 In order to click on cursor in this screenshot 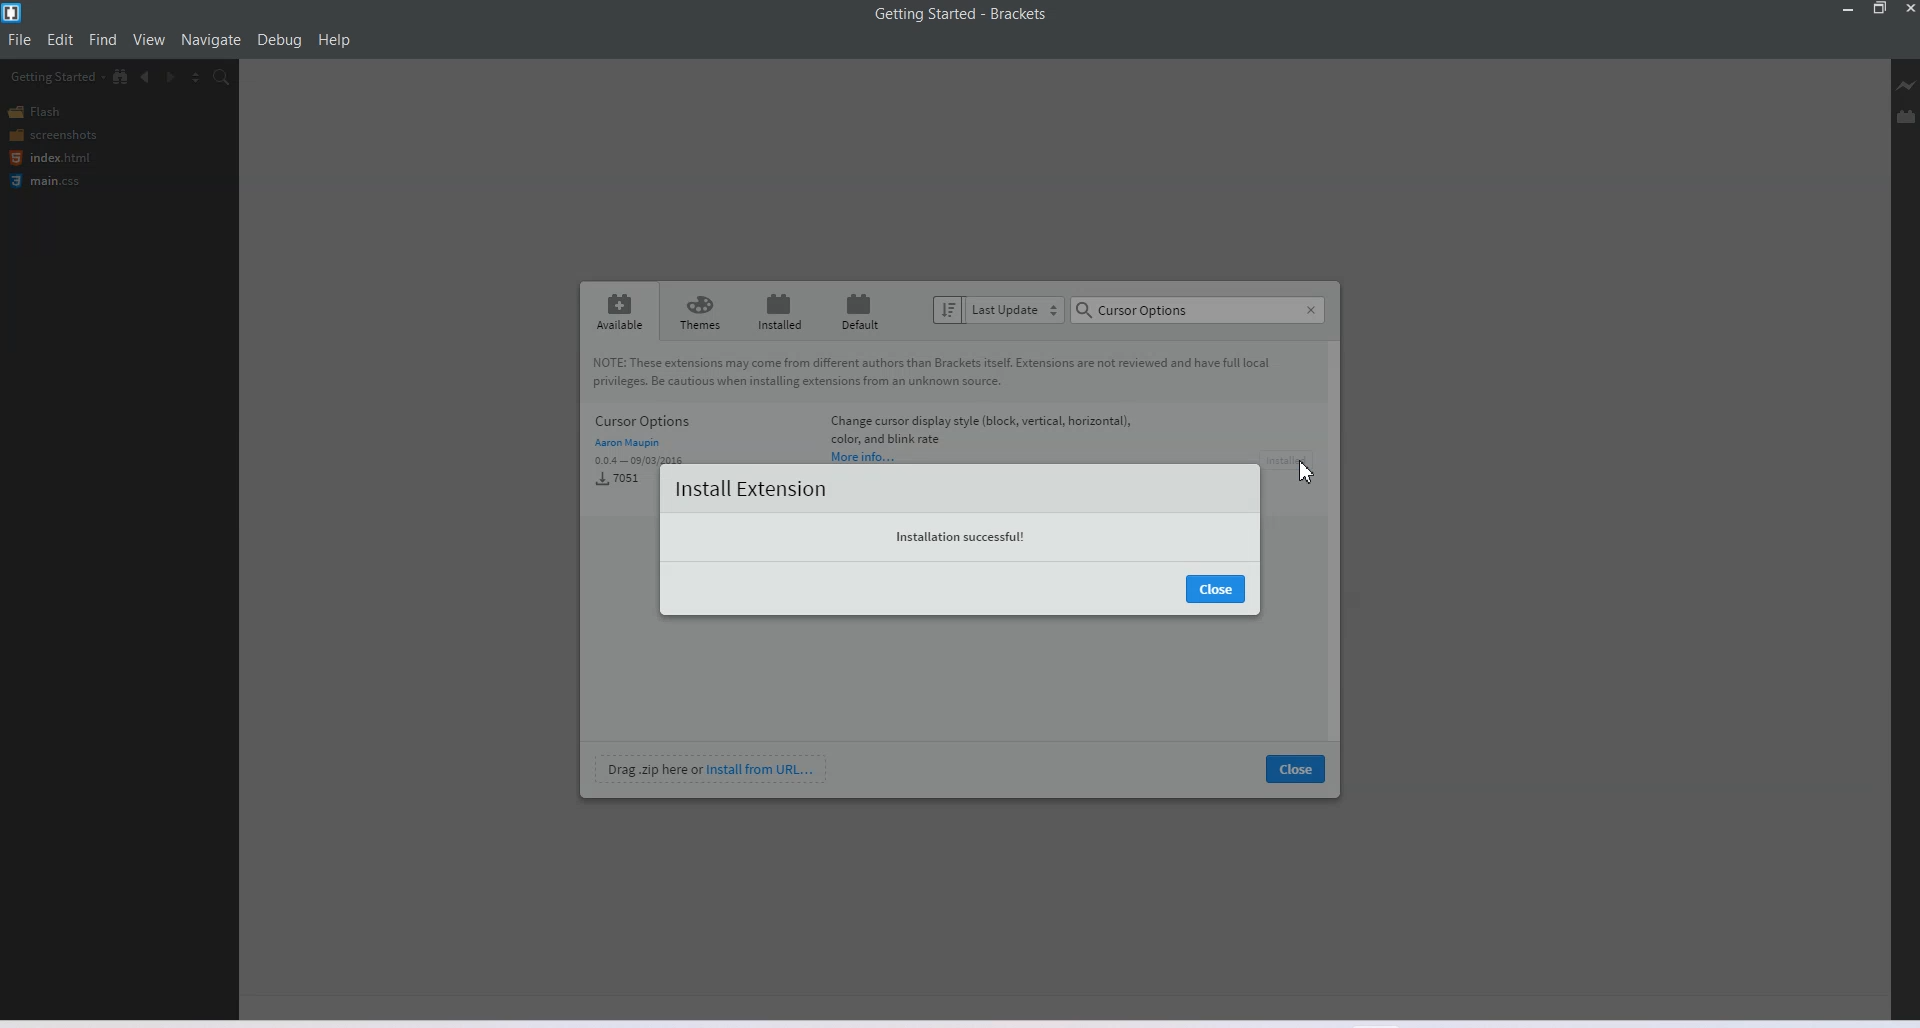, I will do `click(1306, 475)`.